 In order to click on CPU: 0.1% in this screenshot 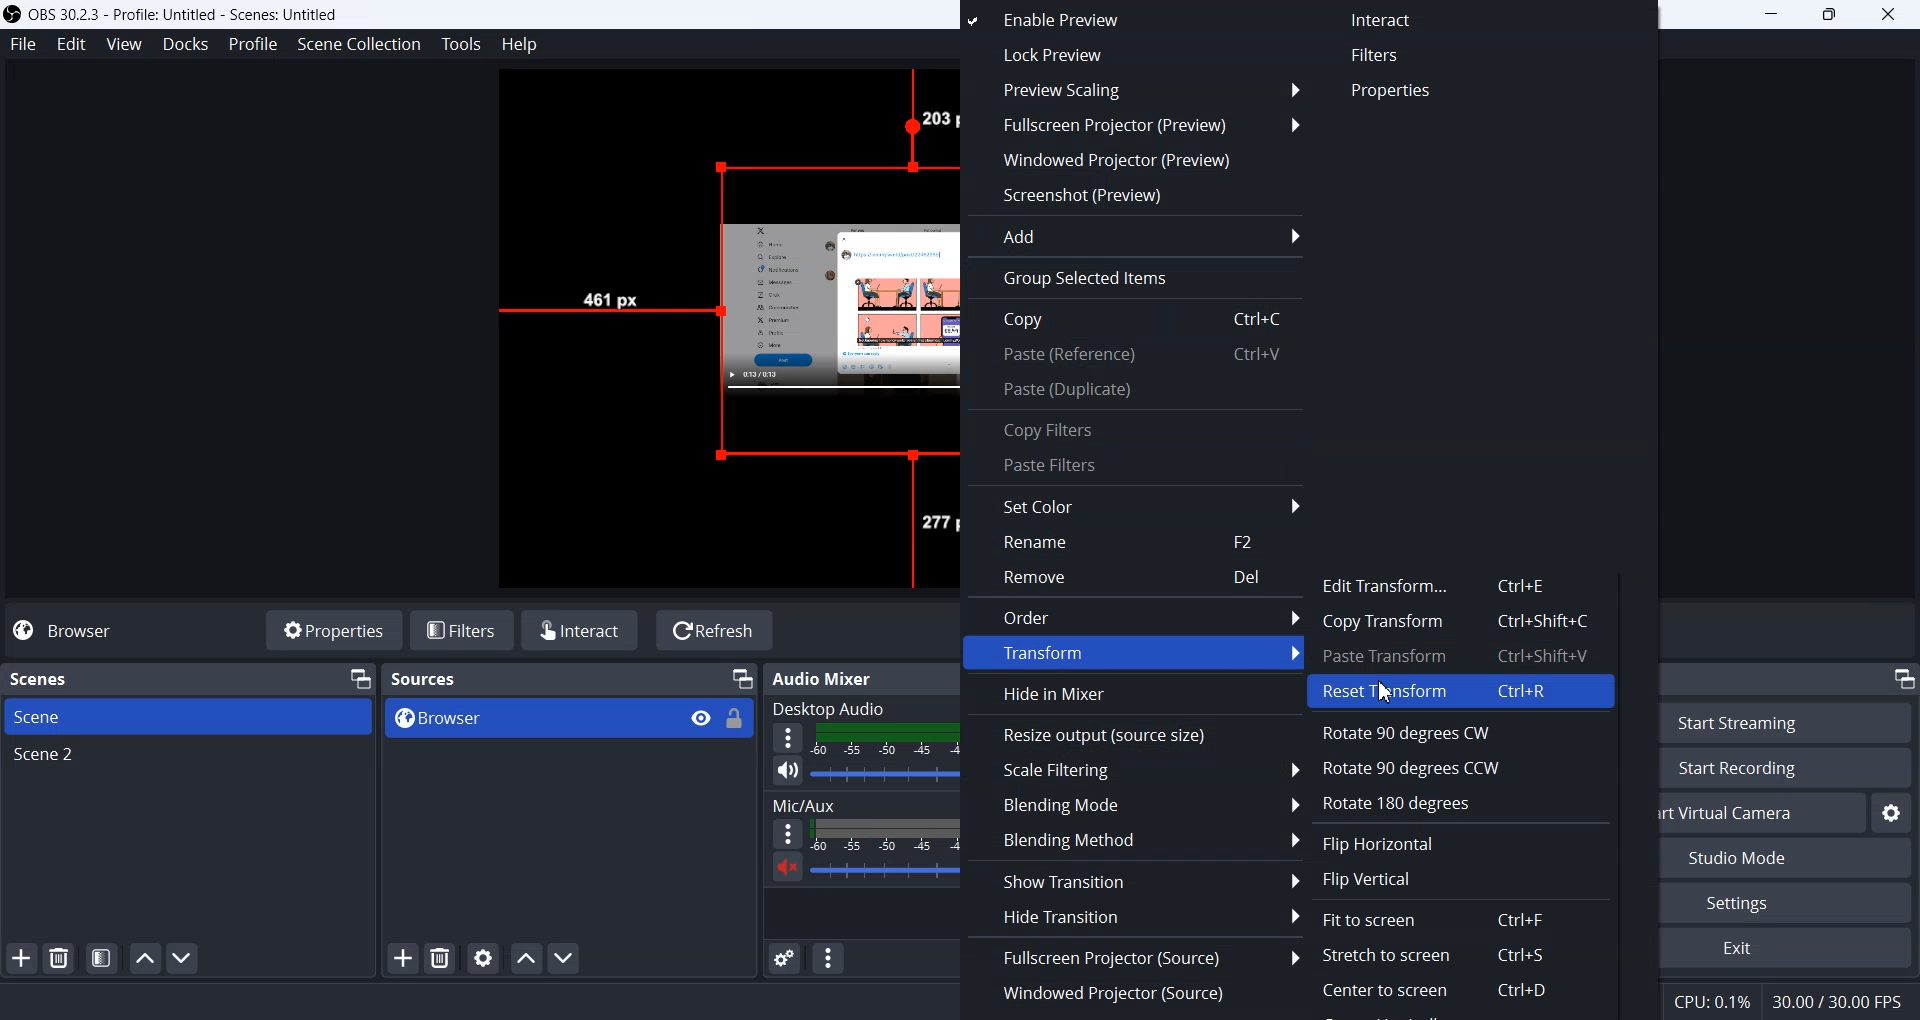, I will do `click(1713, 999)`.